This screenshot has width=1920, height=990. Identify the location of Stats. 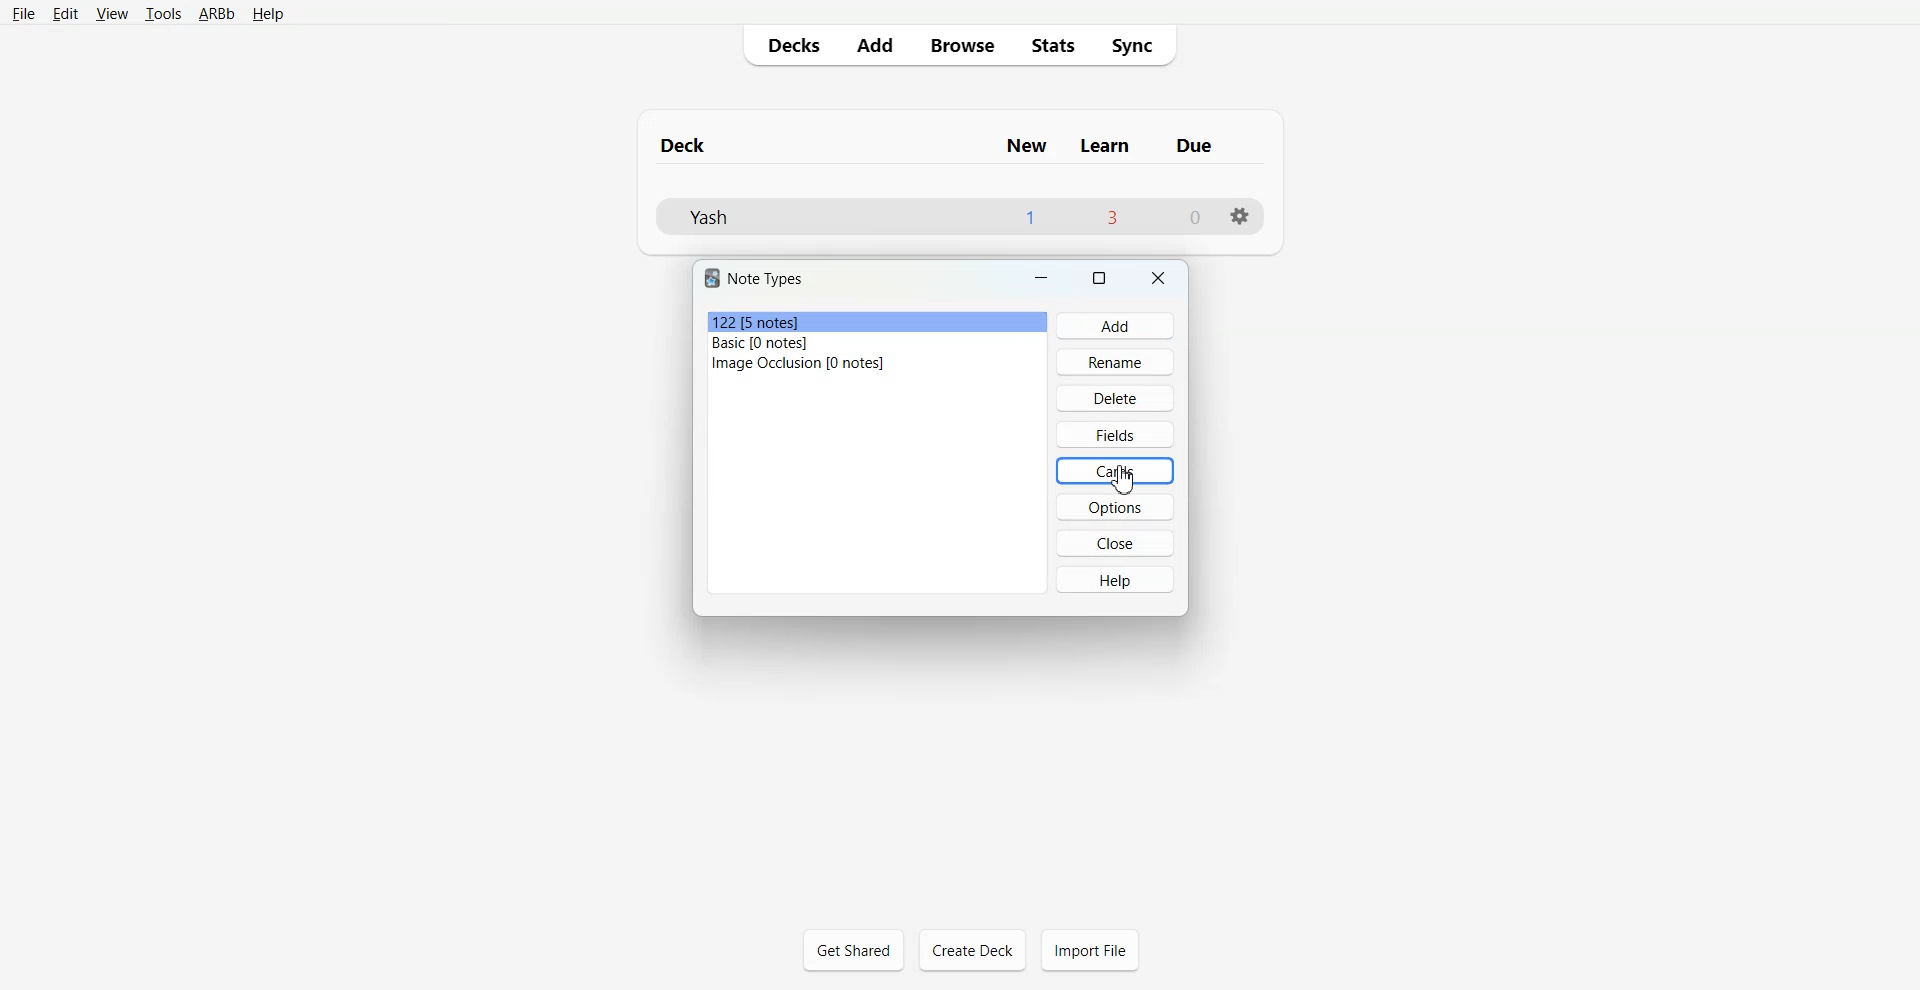
(1055, 44).